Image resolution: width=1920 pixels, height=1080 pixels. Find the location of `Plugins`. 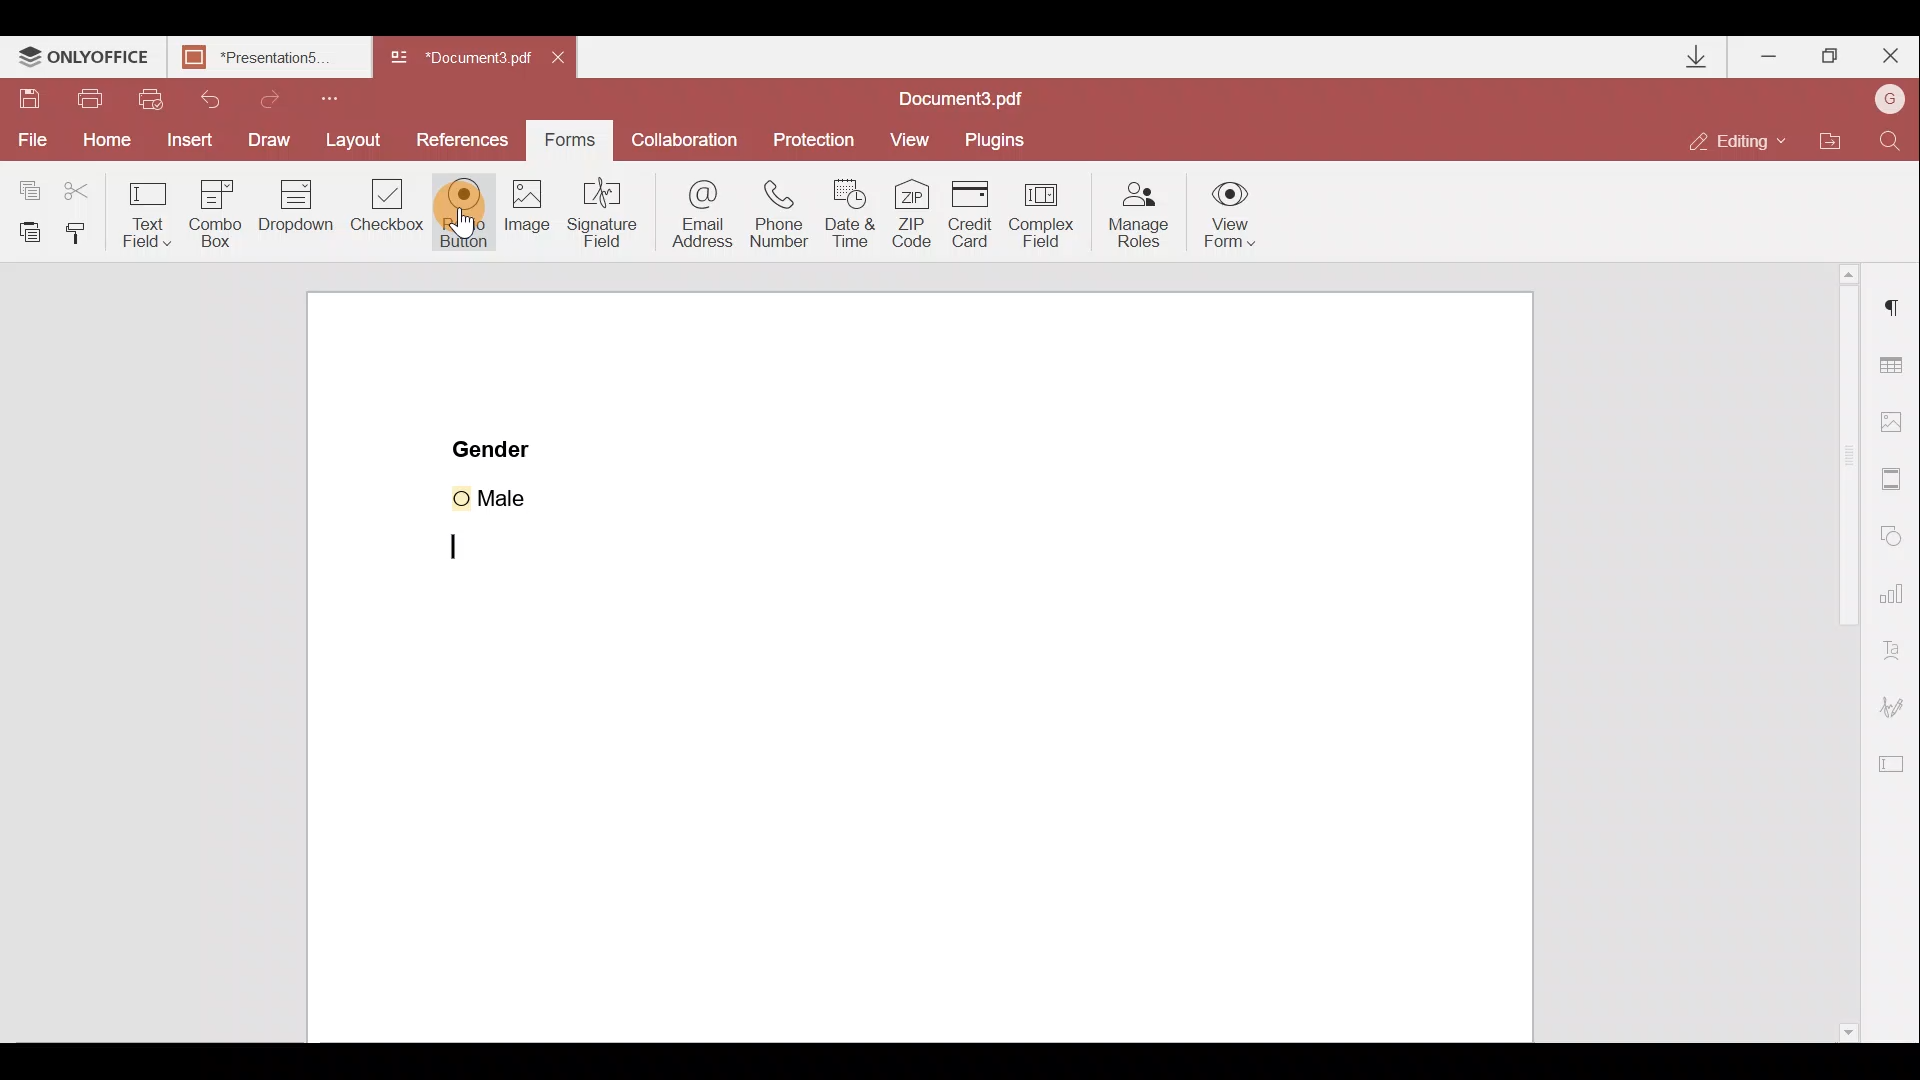

Plugins is located at coordinates (1002, 136).